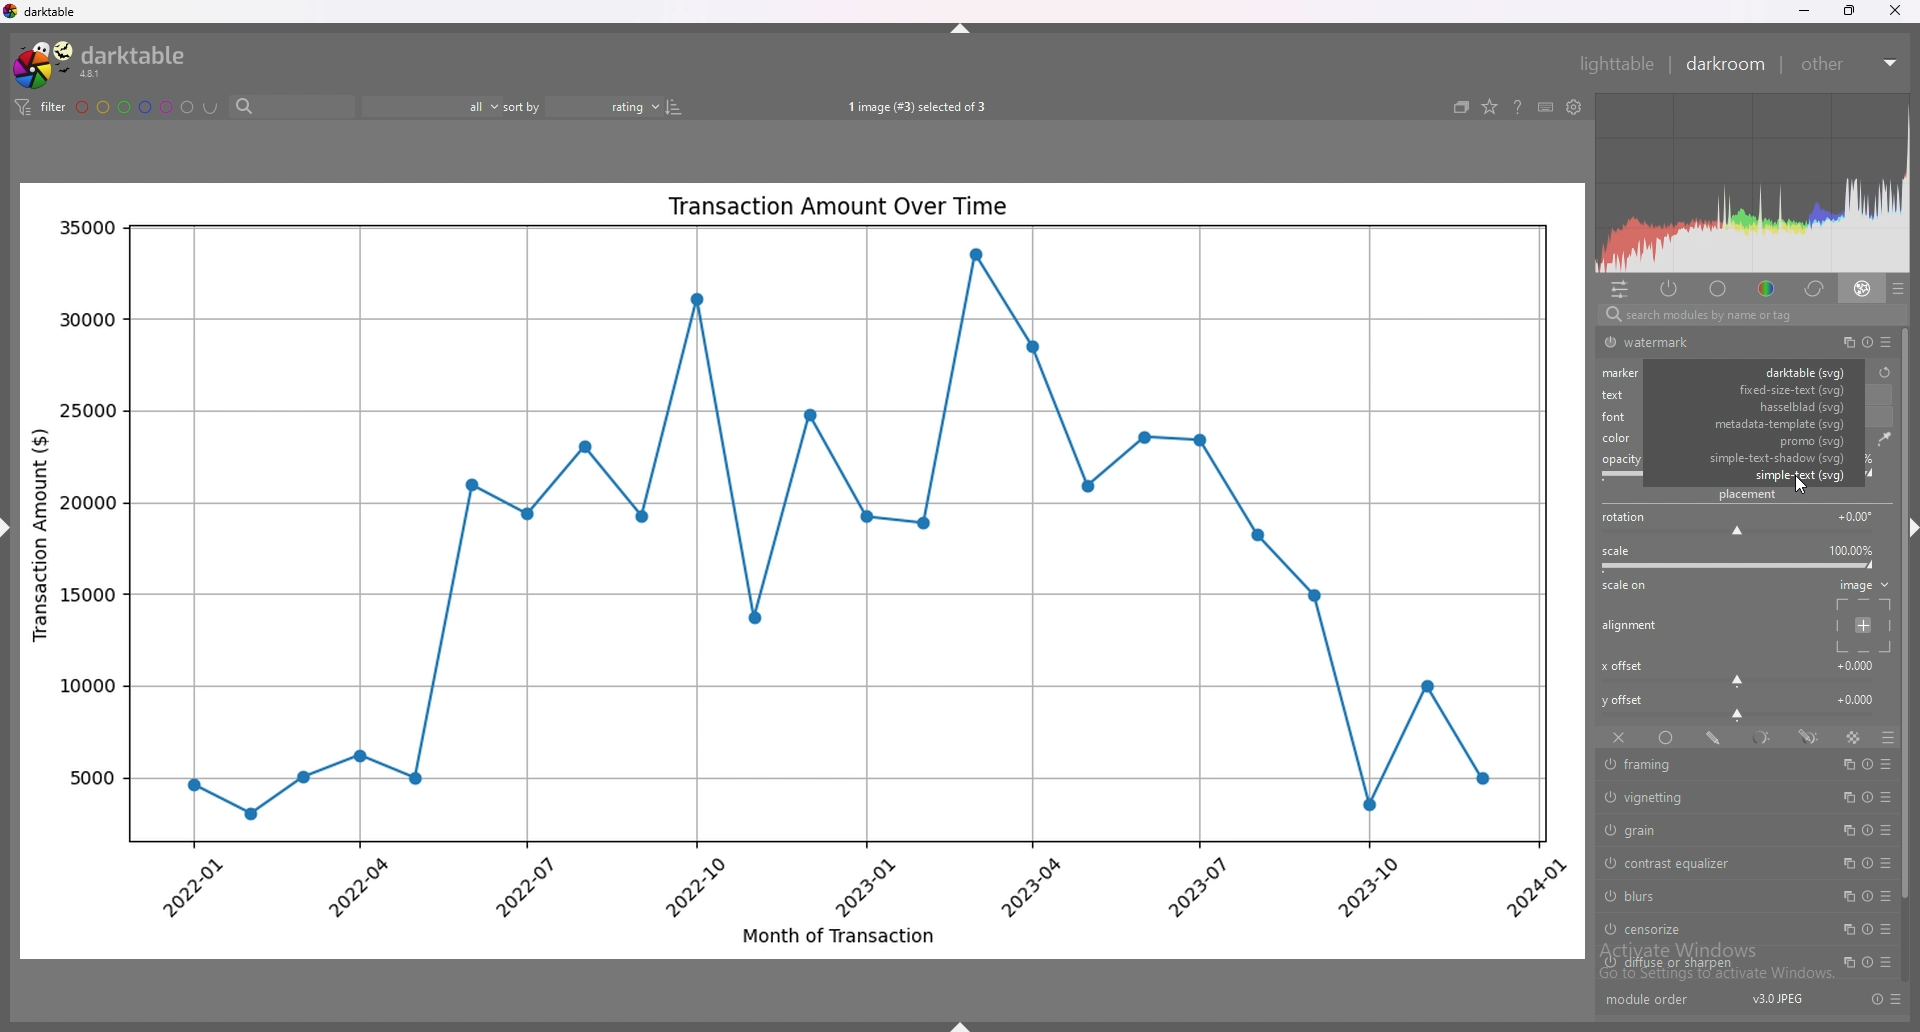 Image resolution: width=1920 pixels, height=1032 pixels. Describe the element at coordinates (1608, 343) in the screenshot. I see `switch off` at that location.